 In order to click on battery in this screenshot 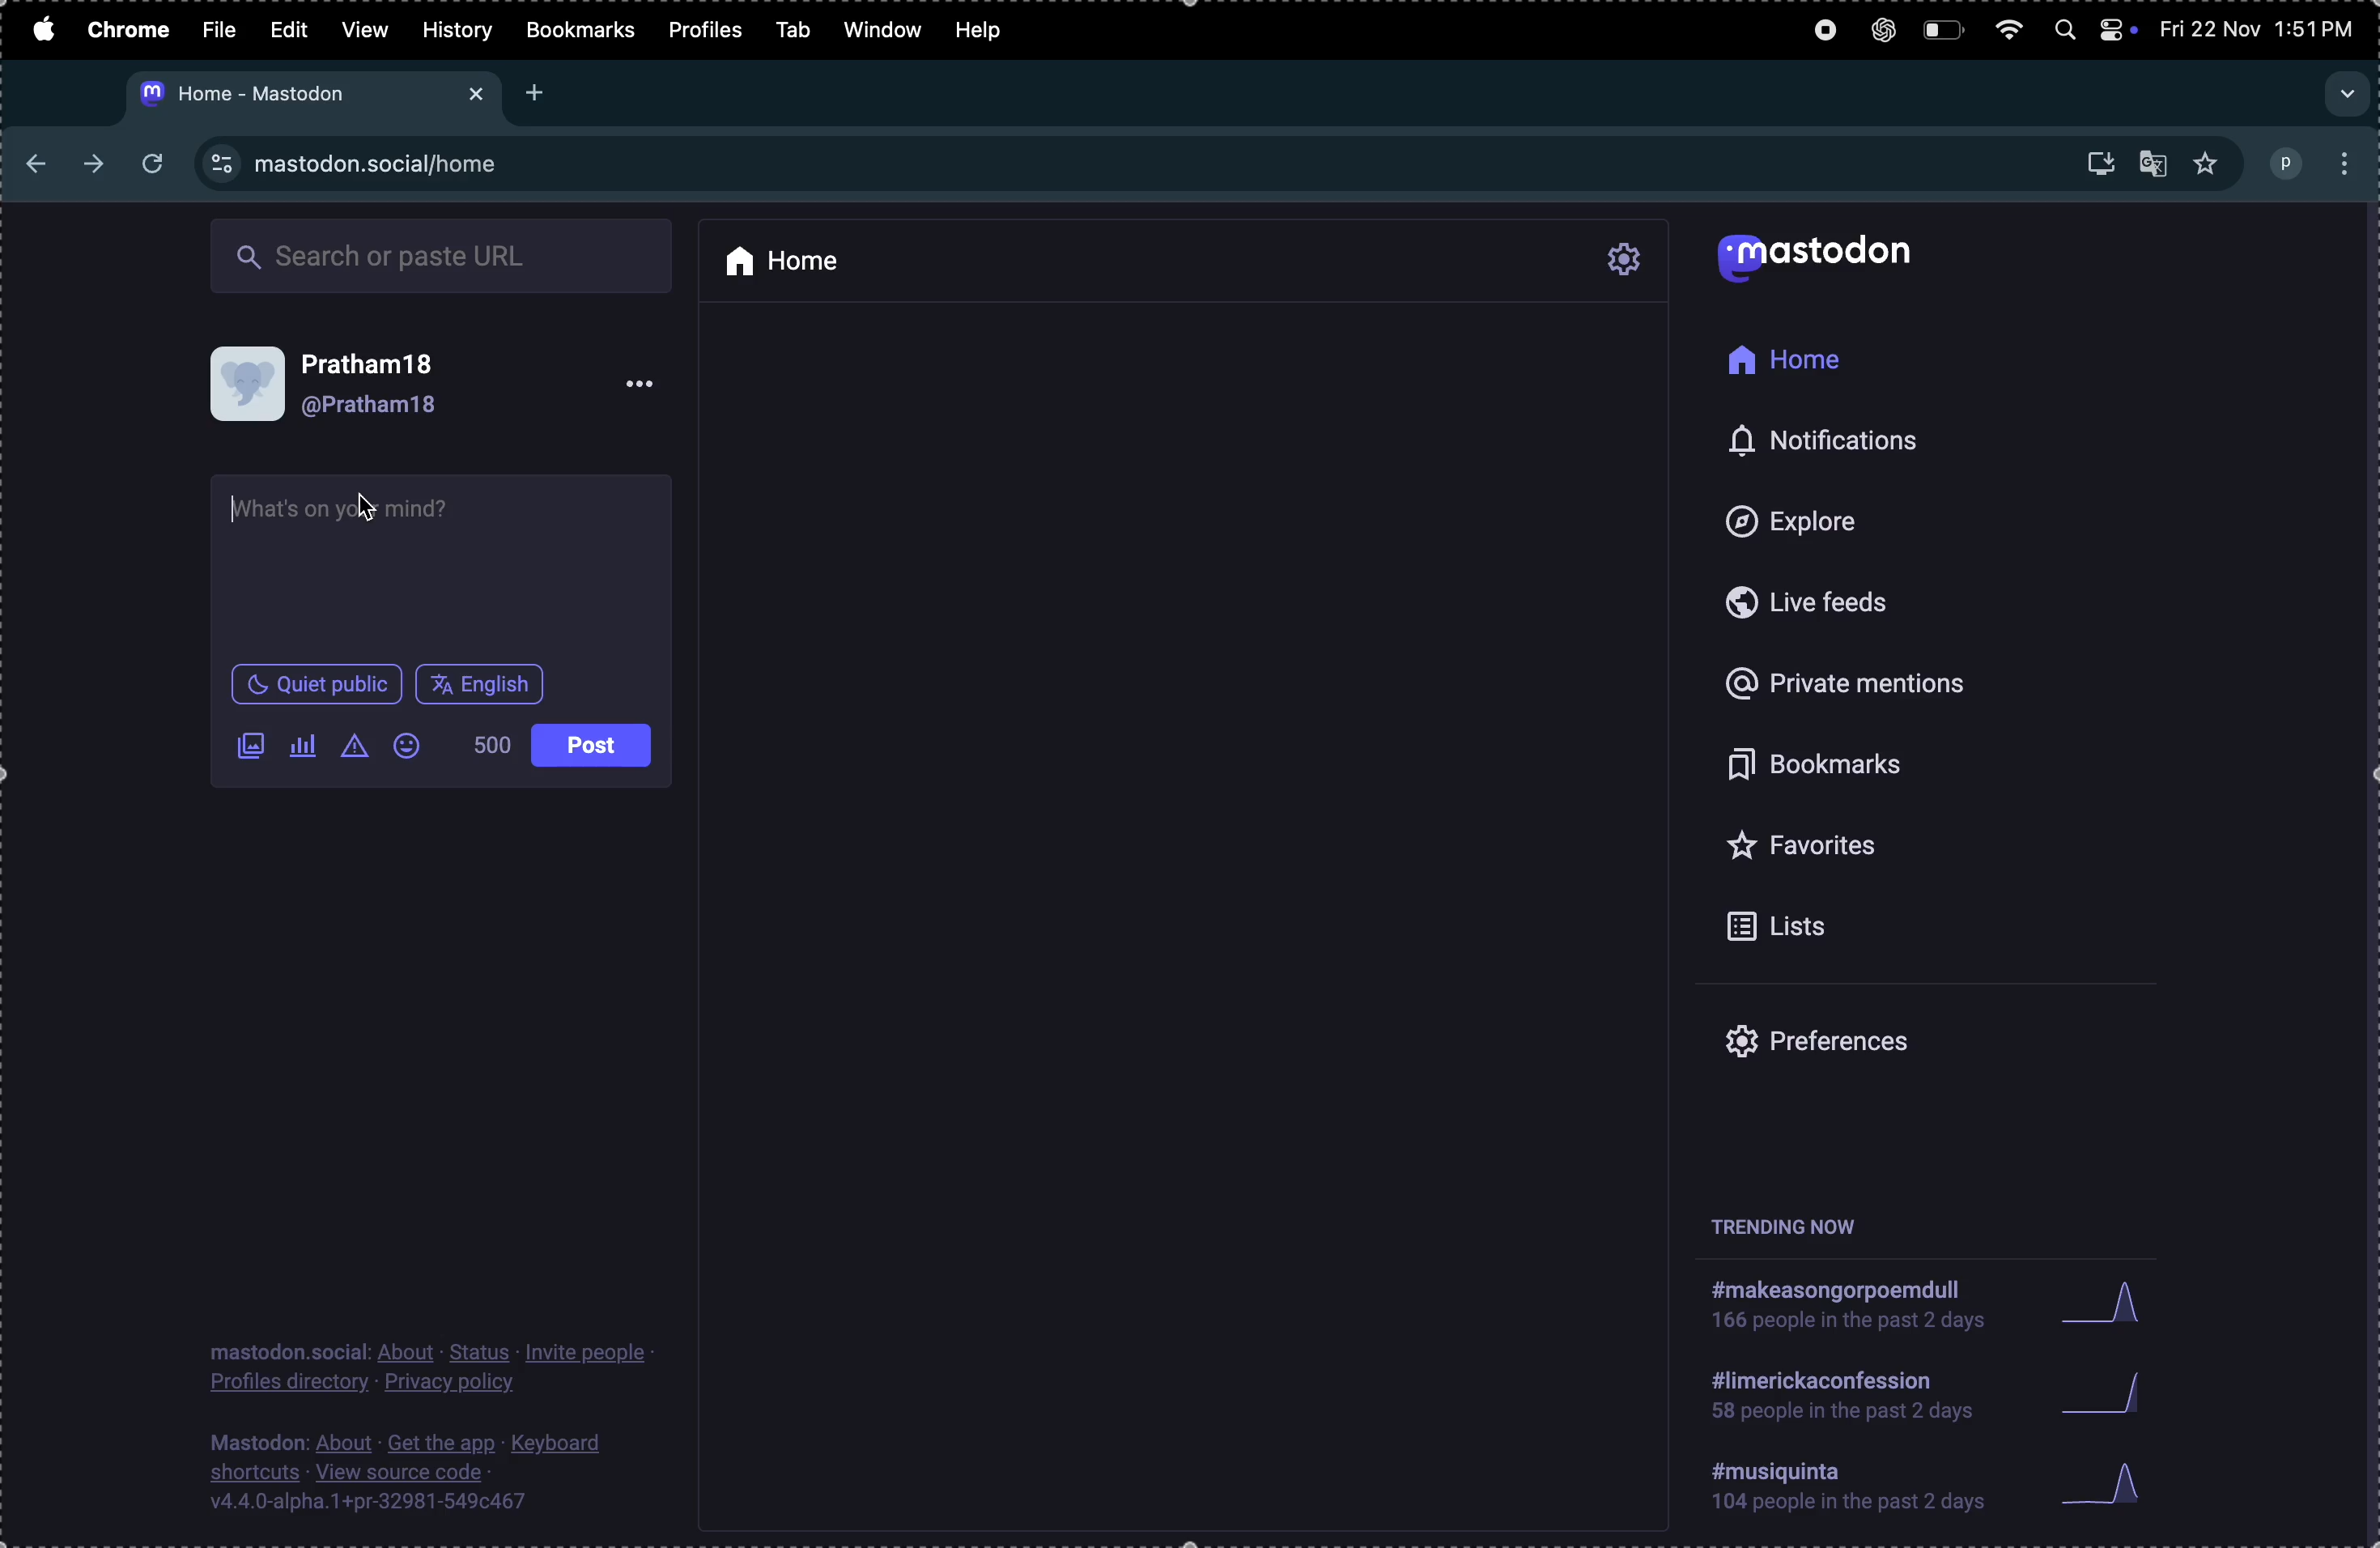, I will do `click(1939, 27)`.